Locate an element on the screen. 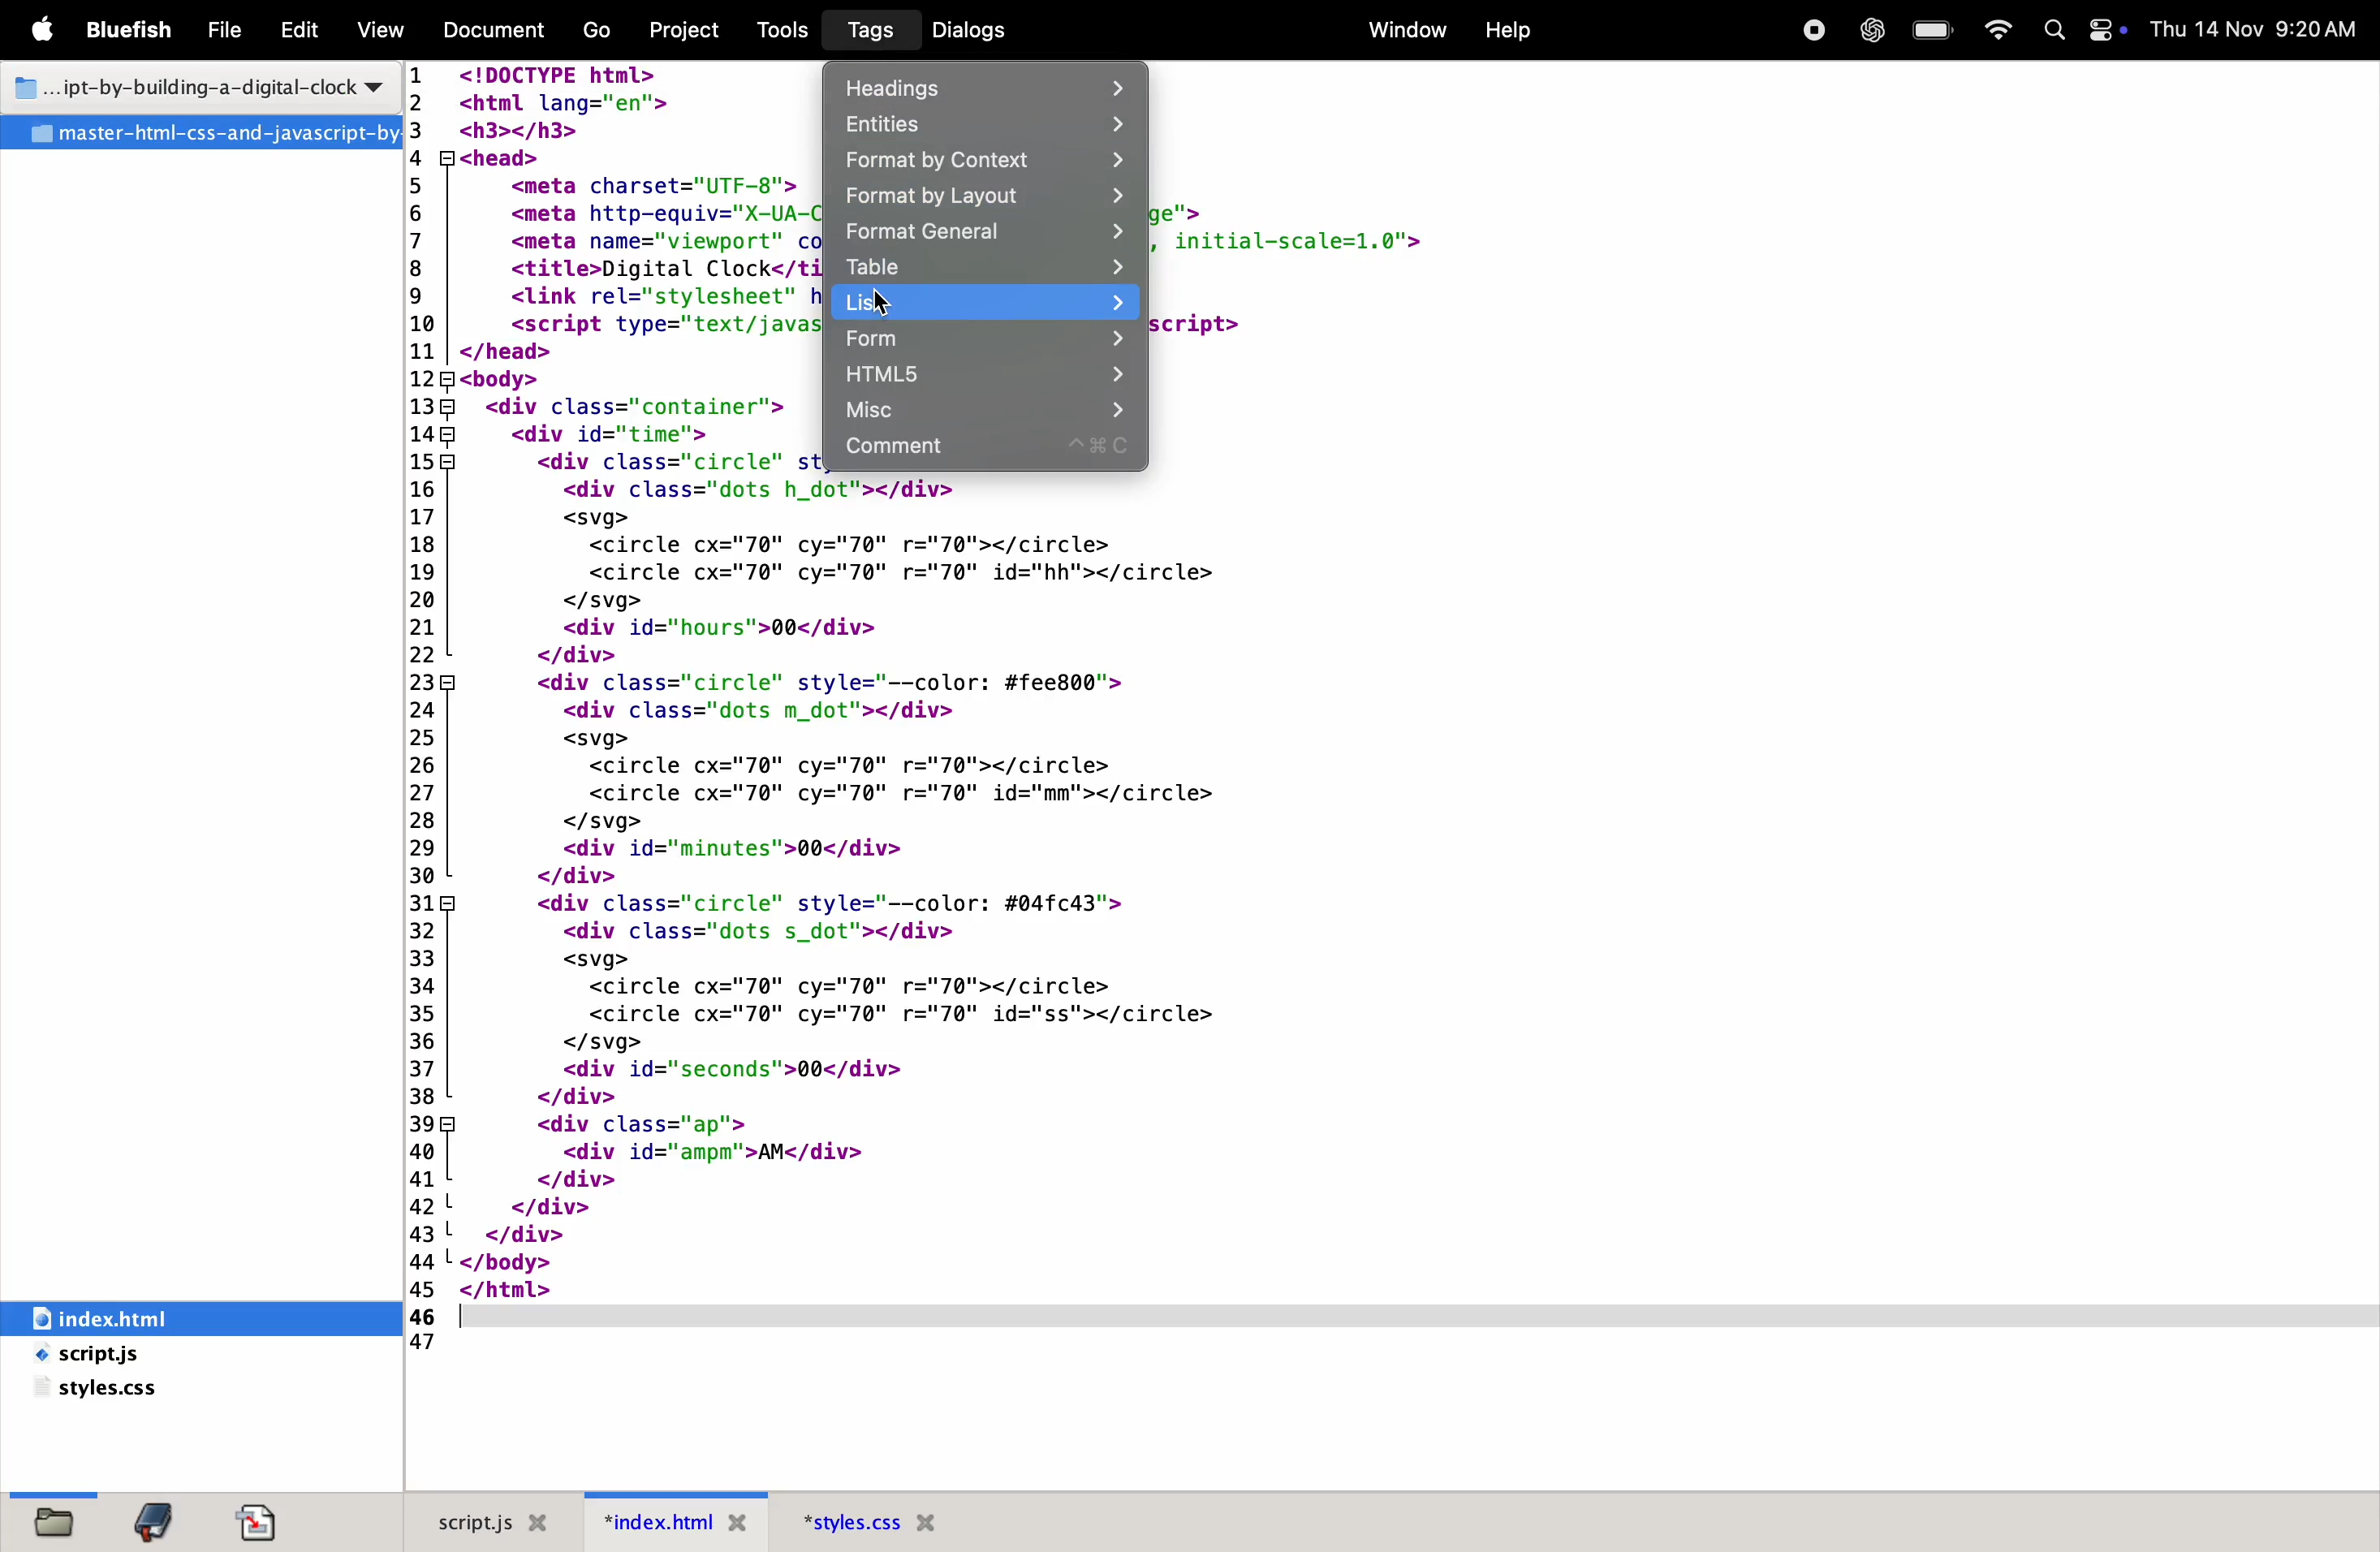  format by layout is located at coordinates (982, 197).